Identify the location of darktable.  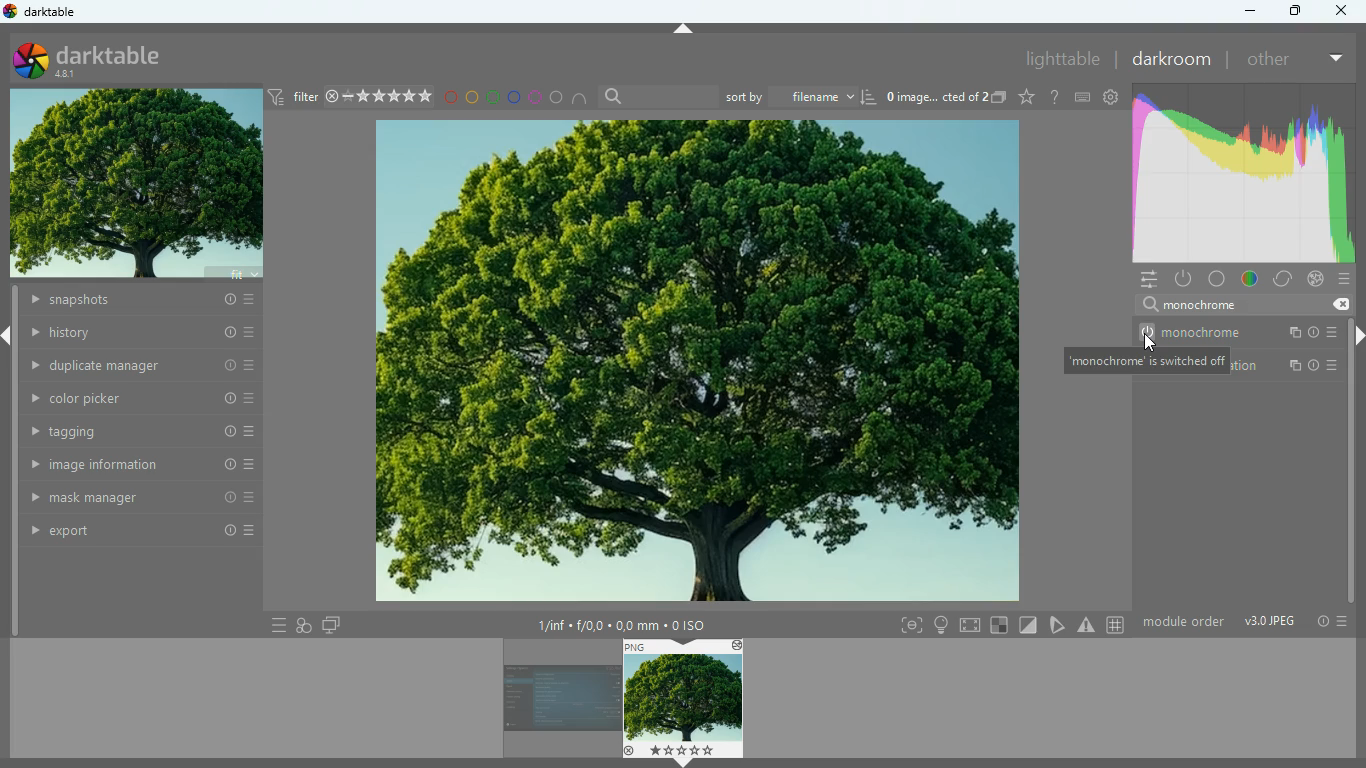
(44, 13).